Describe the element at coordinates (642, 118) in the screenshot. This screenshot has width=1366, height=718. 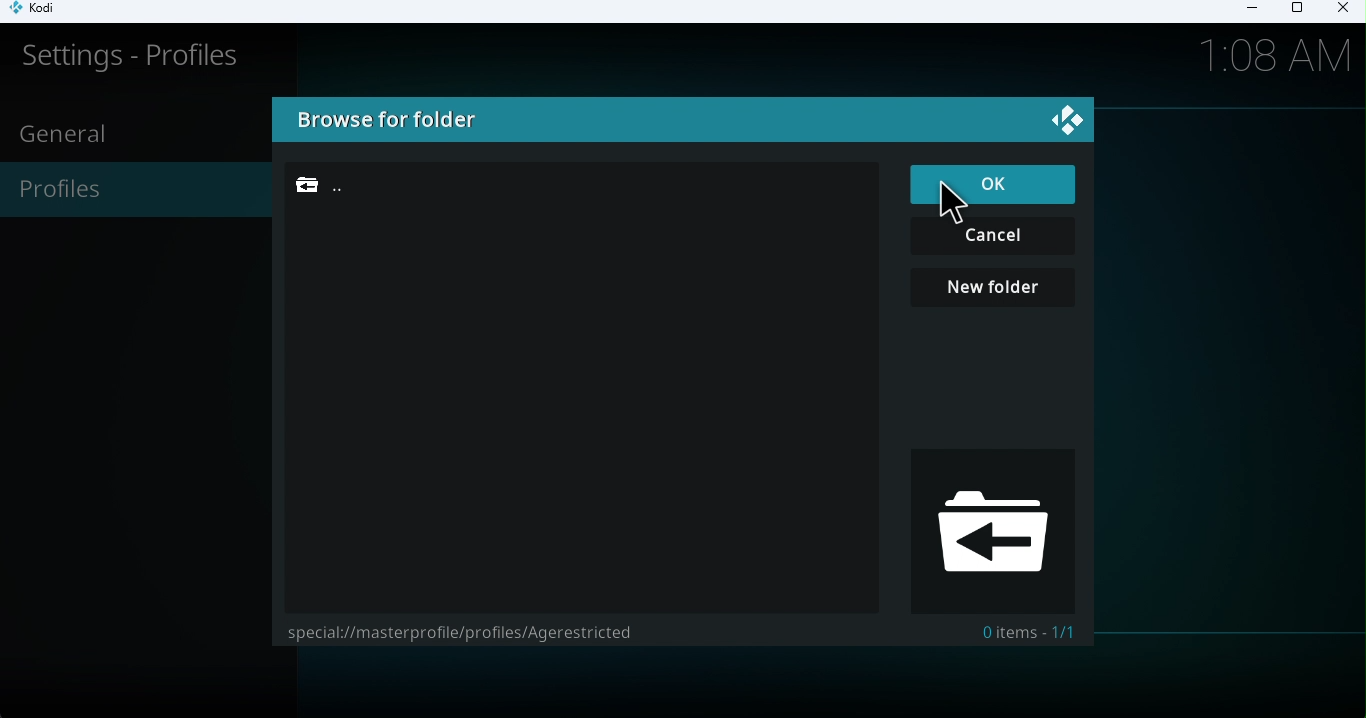
I see `Browse for folders` at that location.